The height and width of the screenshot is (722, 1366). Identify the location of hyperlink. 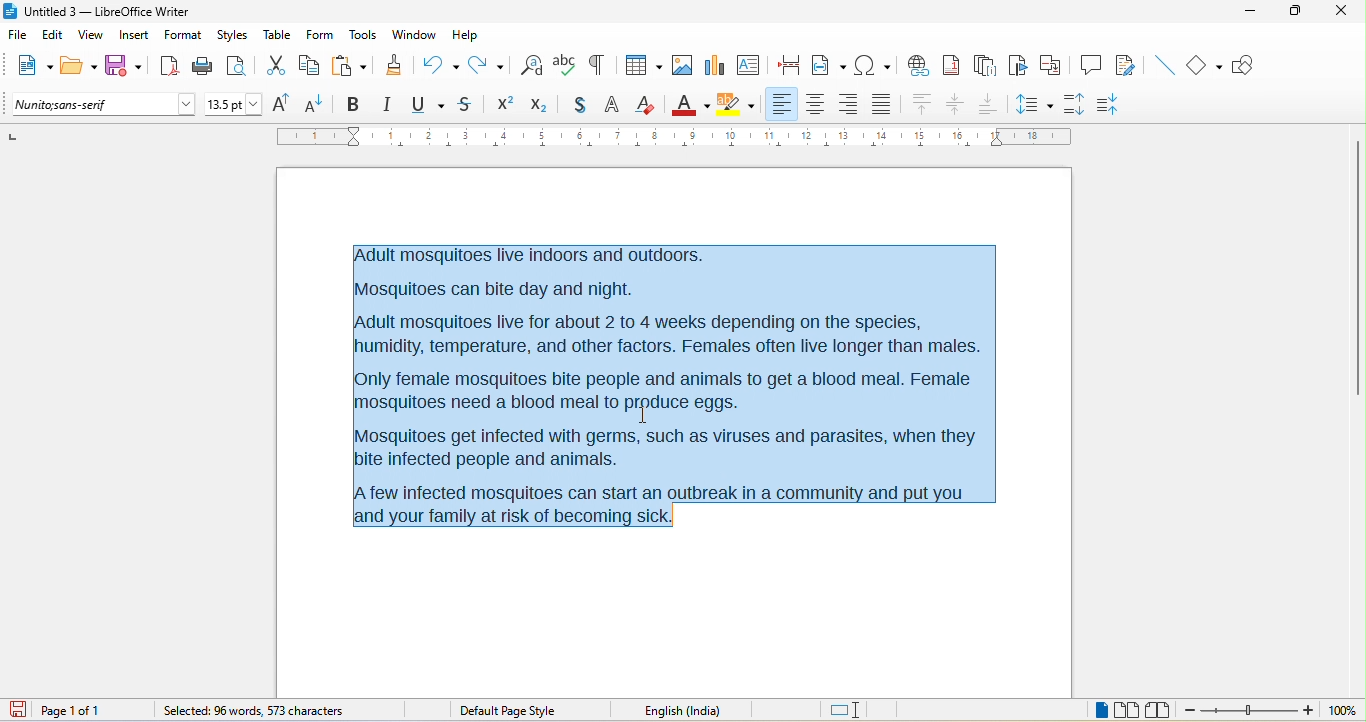
(921, 64).